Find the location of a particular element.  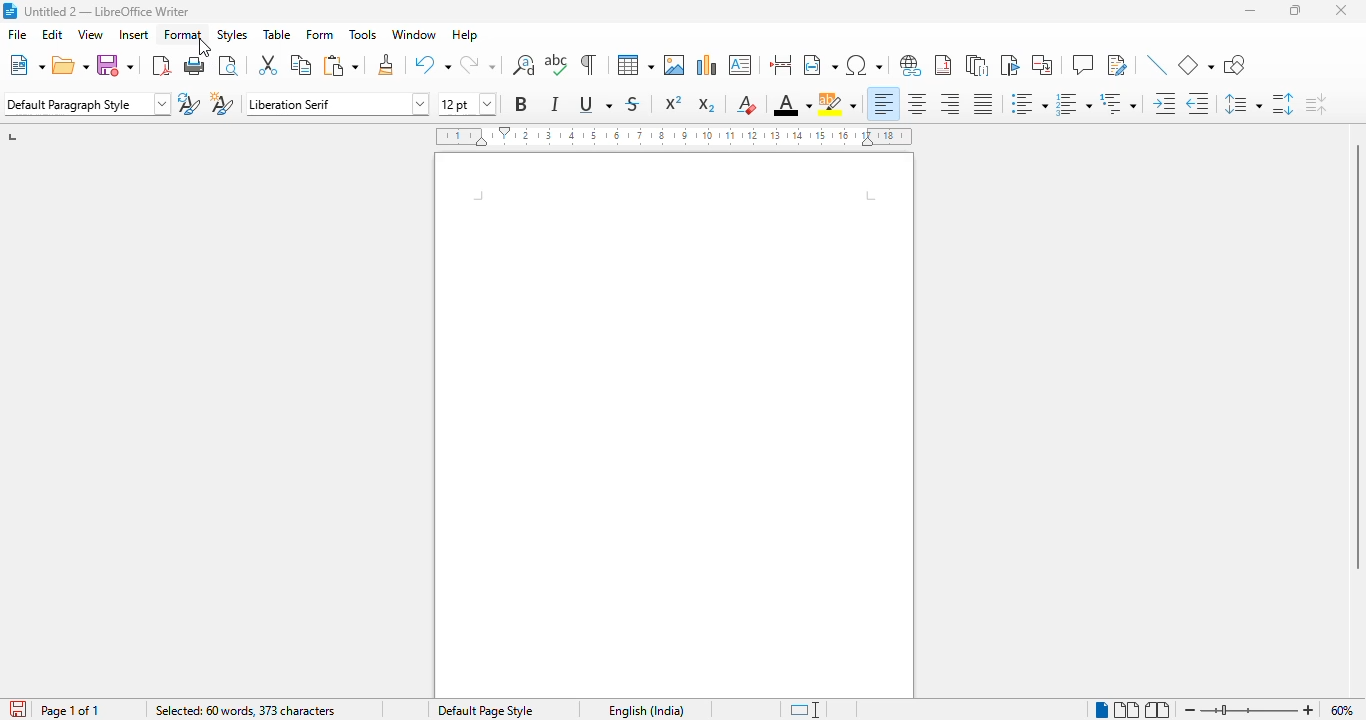

insert hyperlink is located at coordinates (911, 65).